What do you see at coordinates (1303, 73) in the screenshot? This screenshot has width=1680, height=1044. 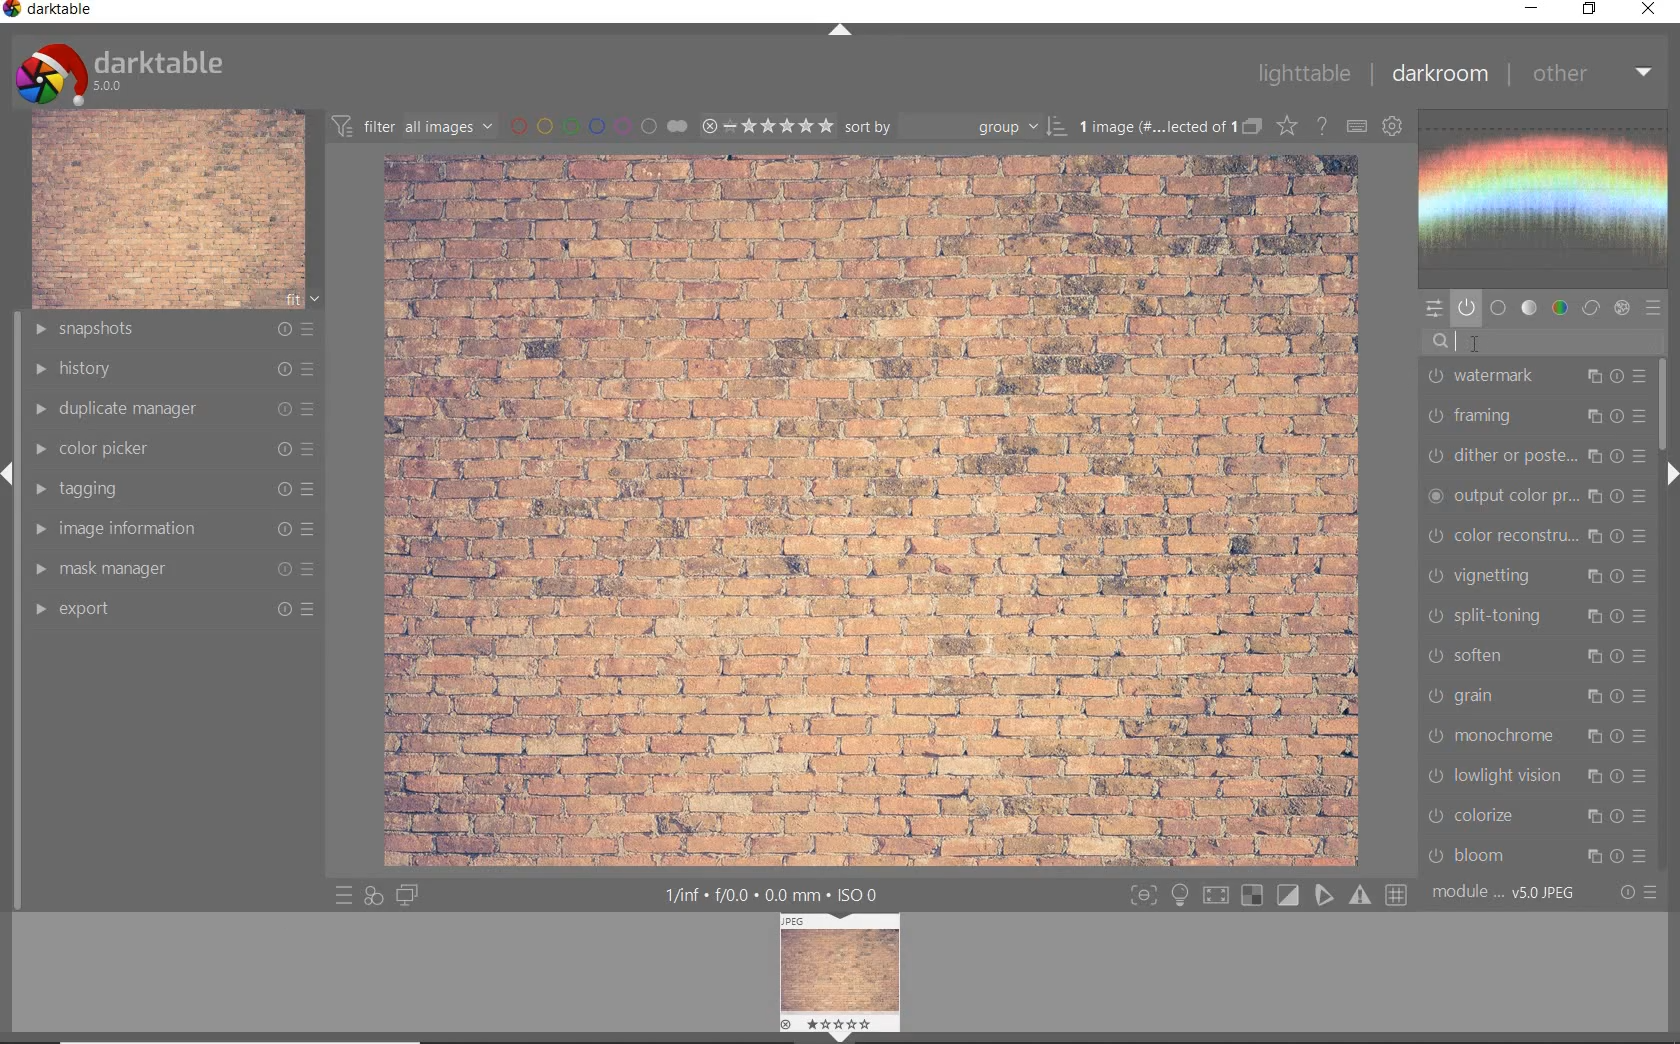 I see `lighttable` at bounding box center [1303, 73].